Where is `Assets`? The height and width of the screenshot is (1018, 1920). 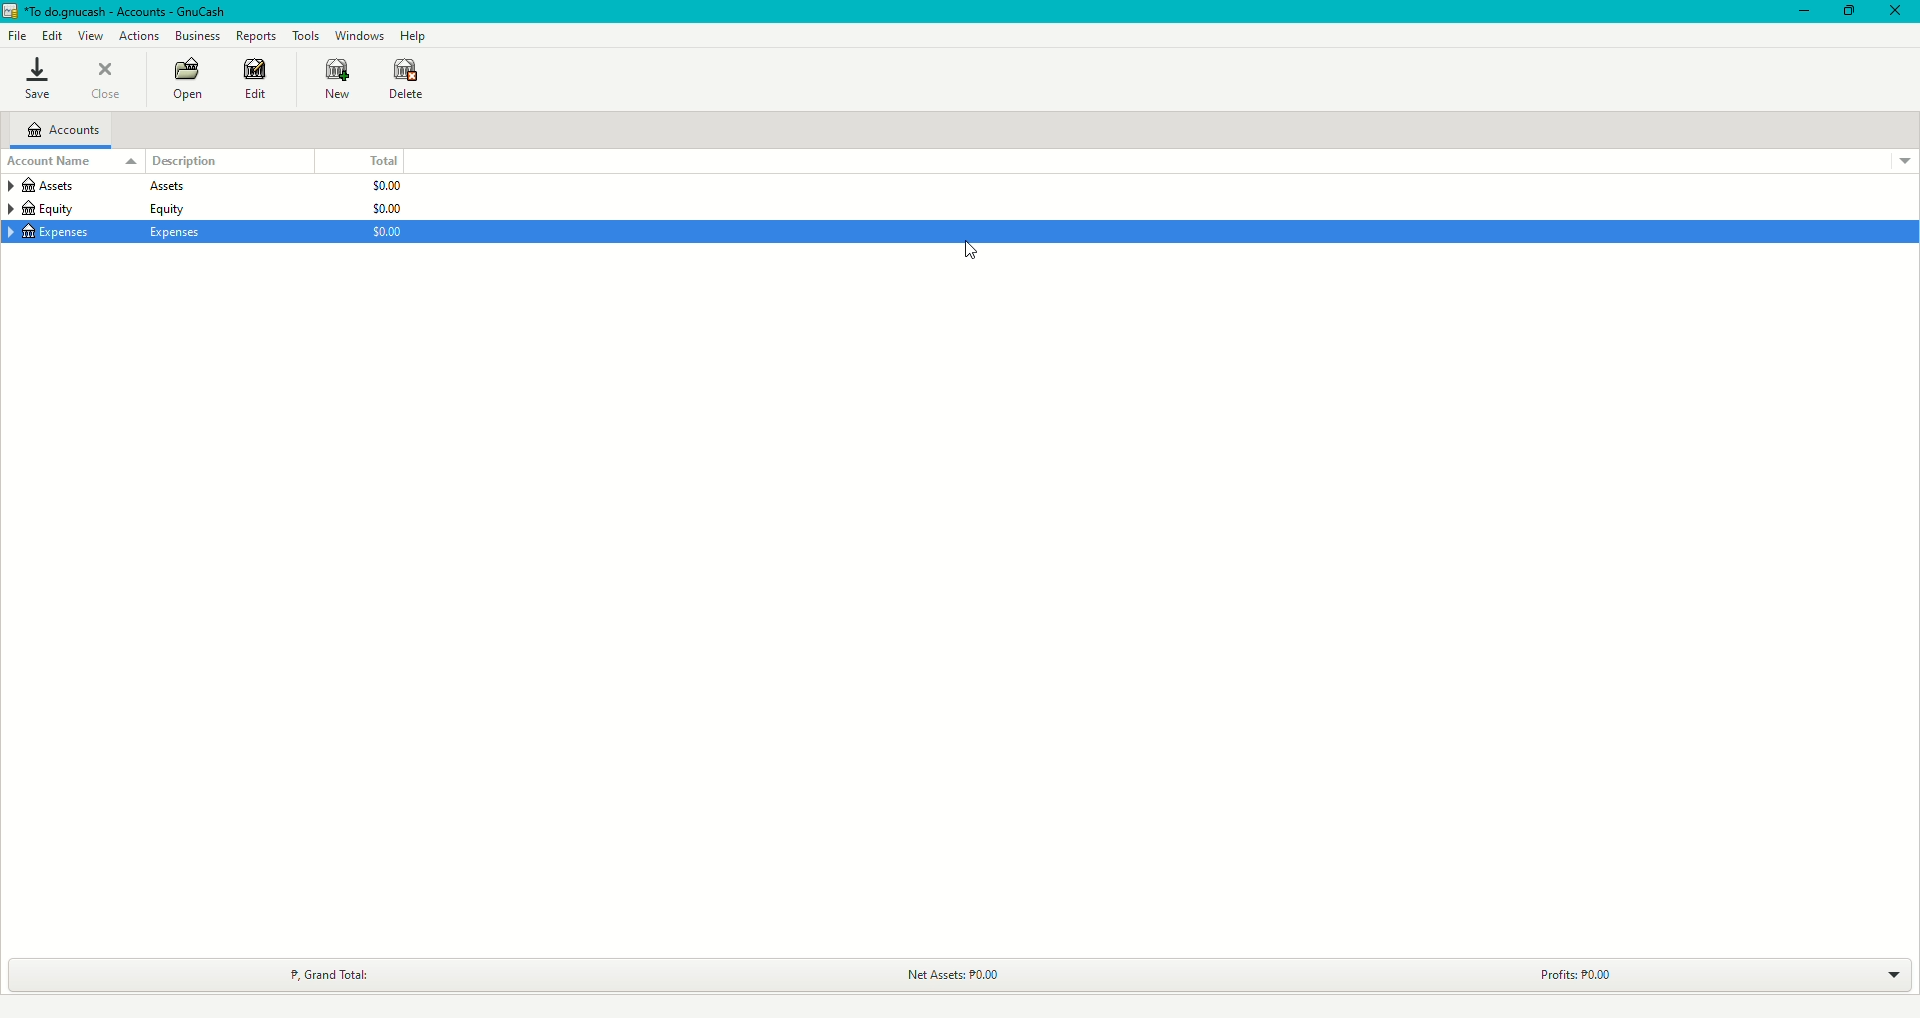 Assets is located at coordinates (94, 189).